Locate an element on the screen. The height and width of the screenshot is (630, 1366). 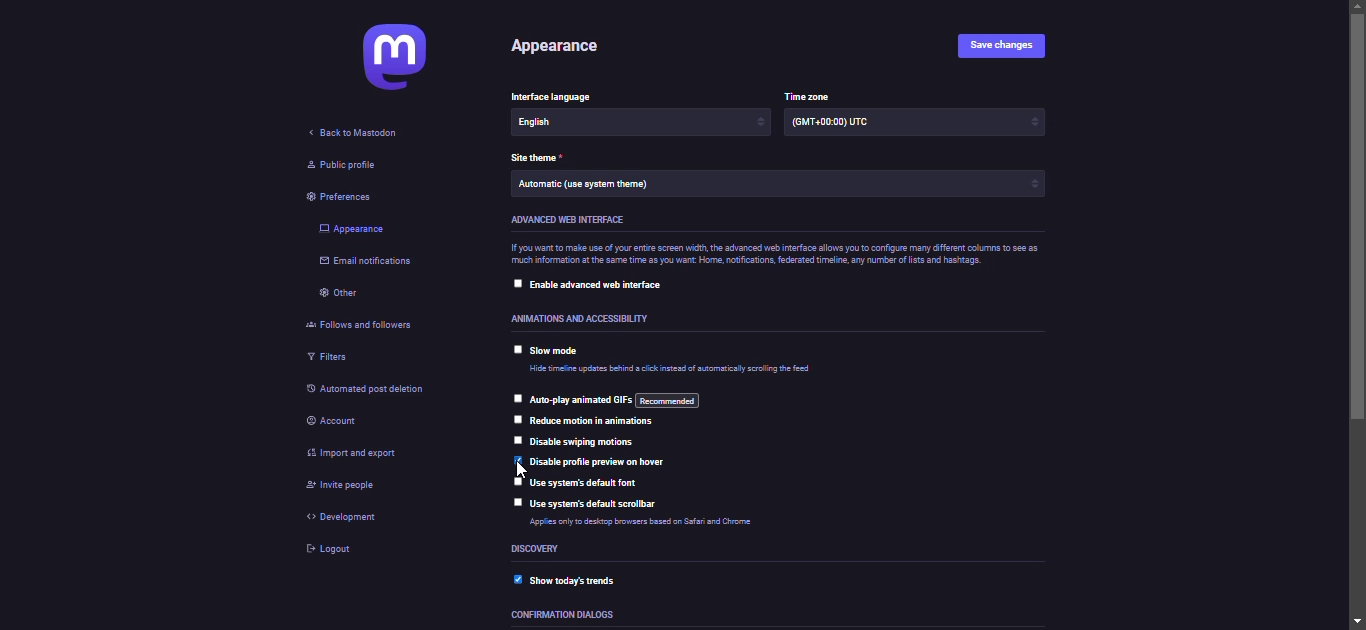
mastodon is located at coordinates (397, 60).